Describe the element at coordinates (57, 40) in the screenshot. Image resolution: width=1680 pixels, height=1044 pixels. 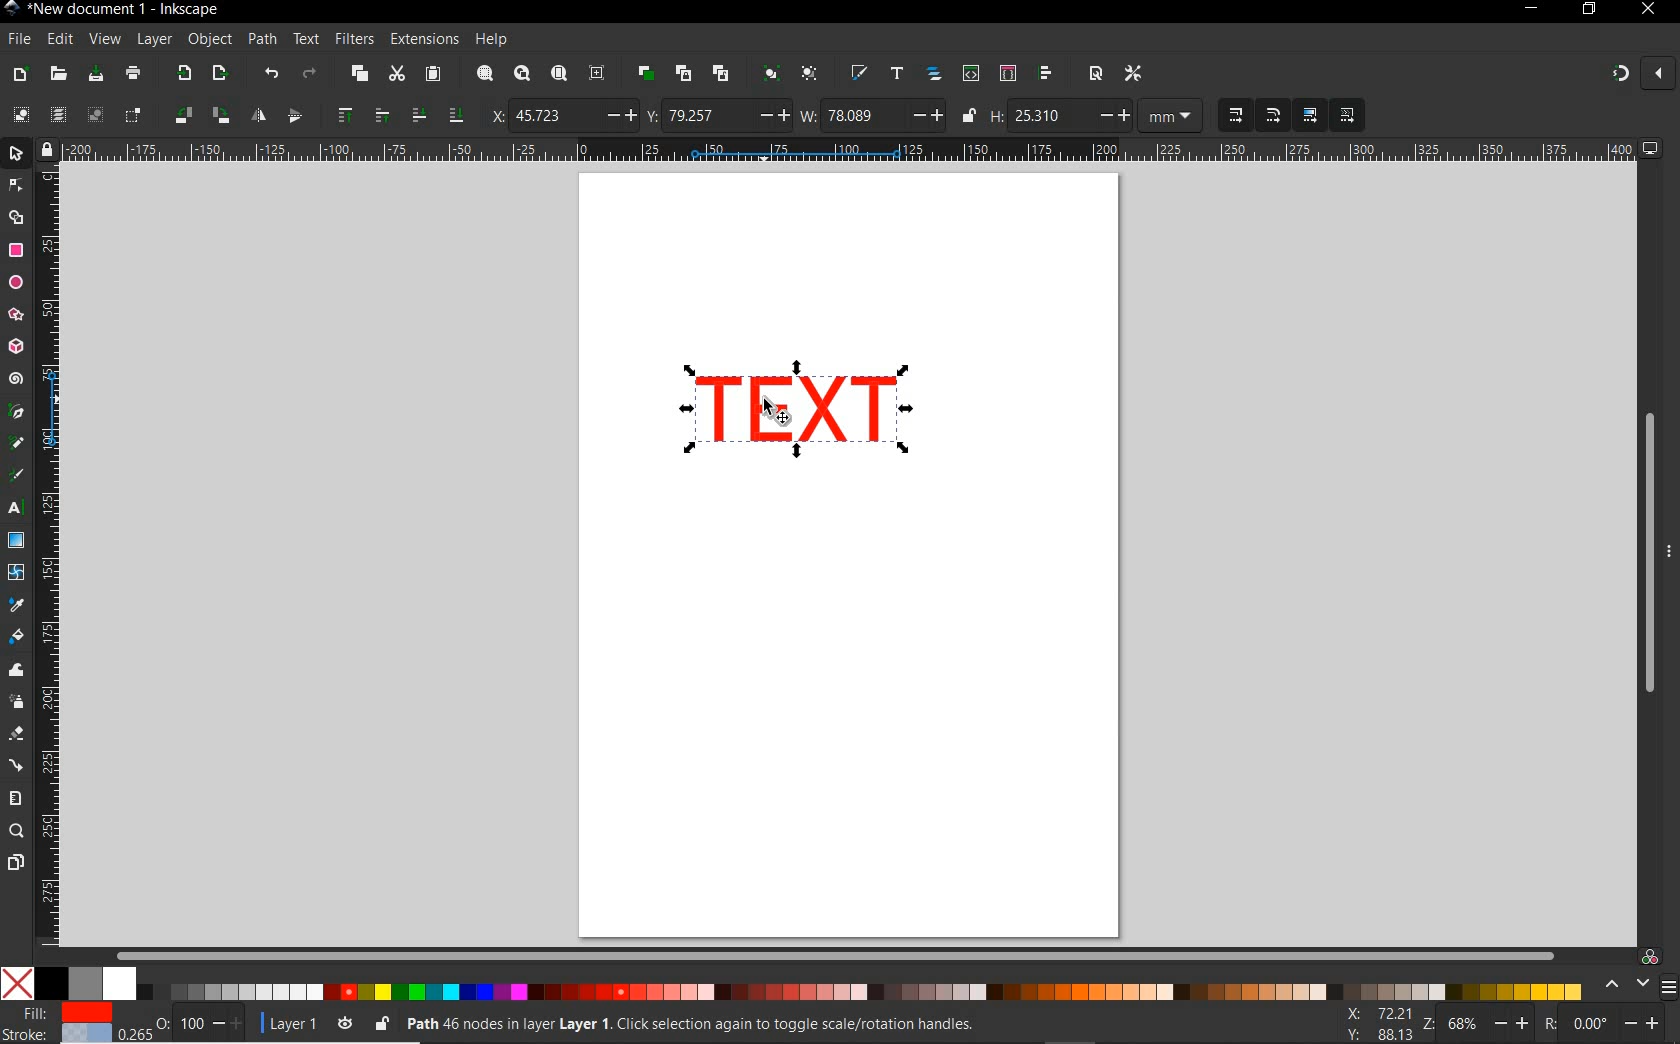
I see `EDIT` at that location.